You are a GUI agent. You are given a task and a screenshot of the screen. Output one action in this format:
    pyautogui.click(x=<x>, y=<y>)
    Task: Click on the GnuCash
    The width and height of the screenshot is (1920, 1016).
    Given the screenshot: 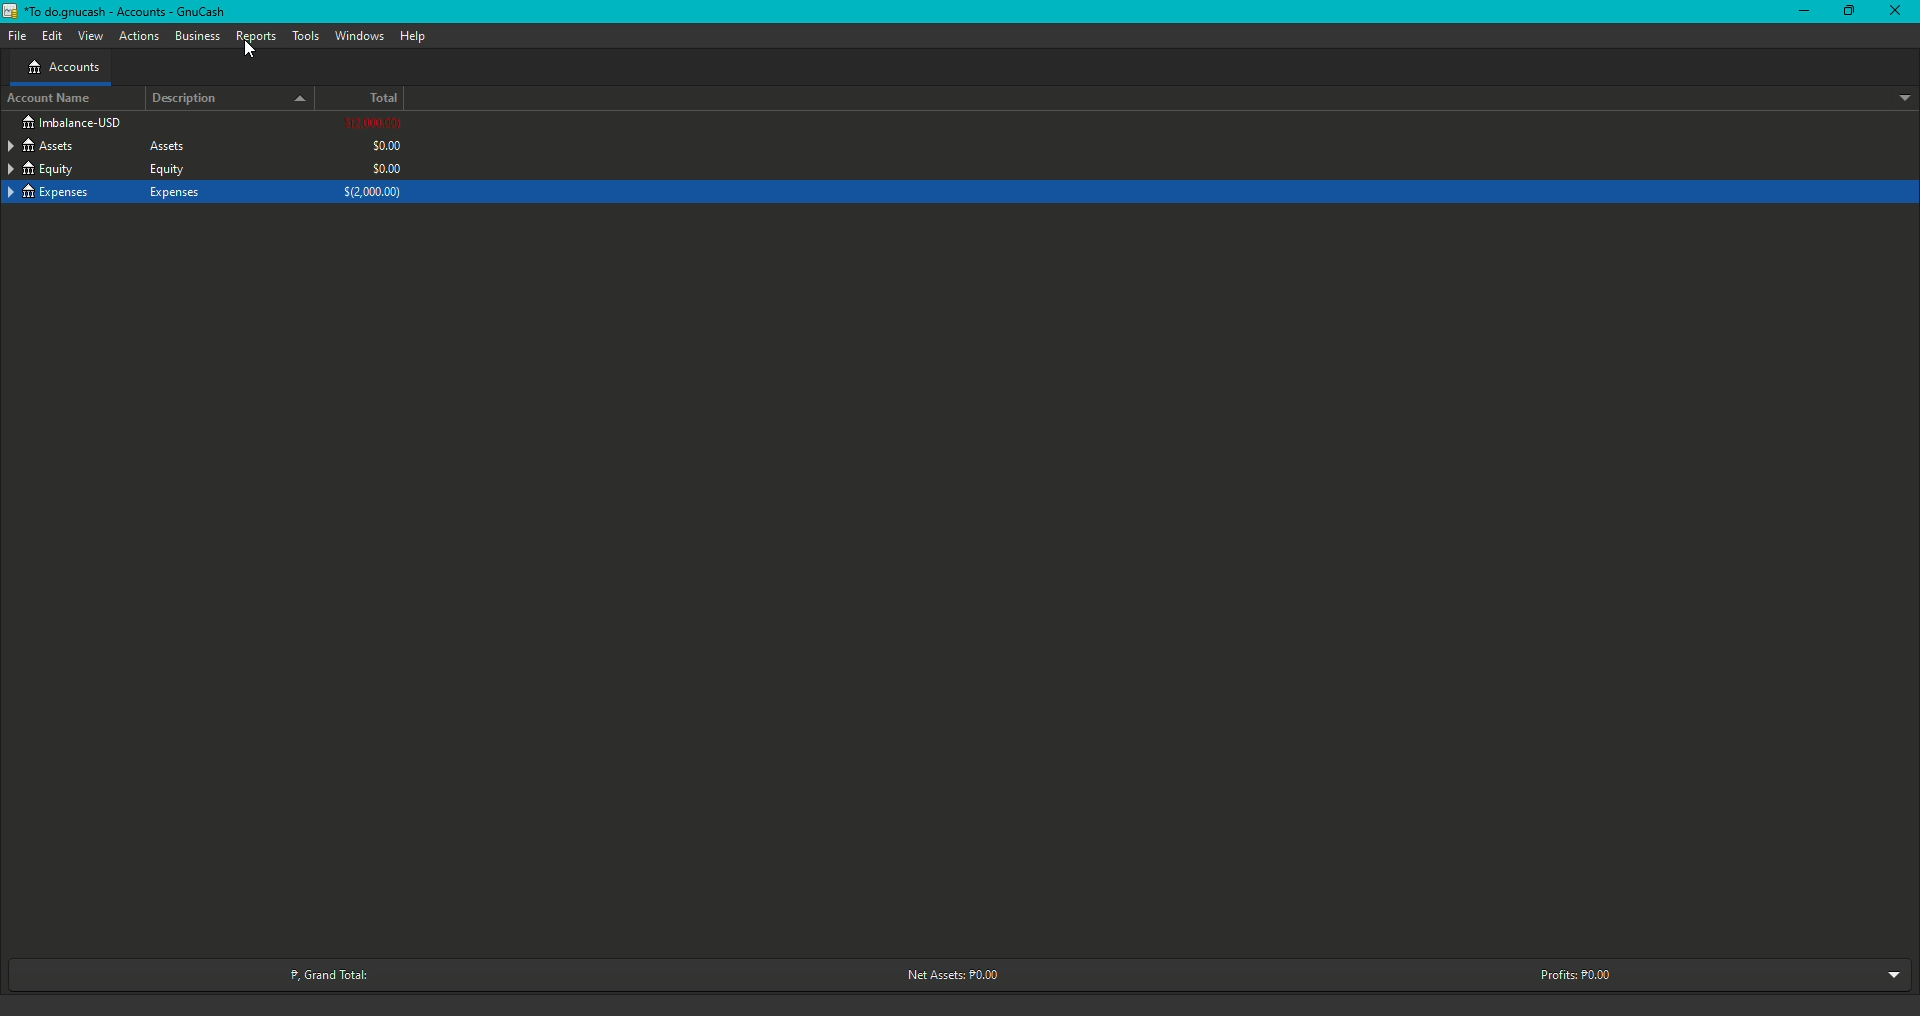 What is the action you would take?
    pyautogui.click(x=120, y=12)
    